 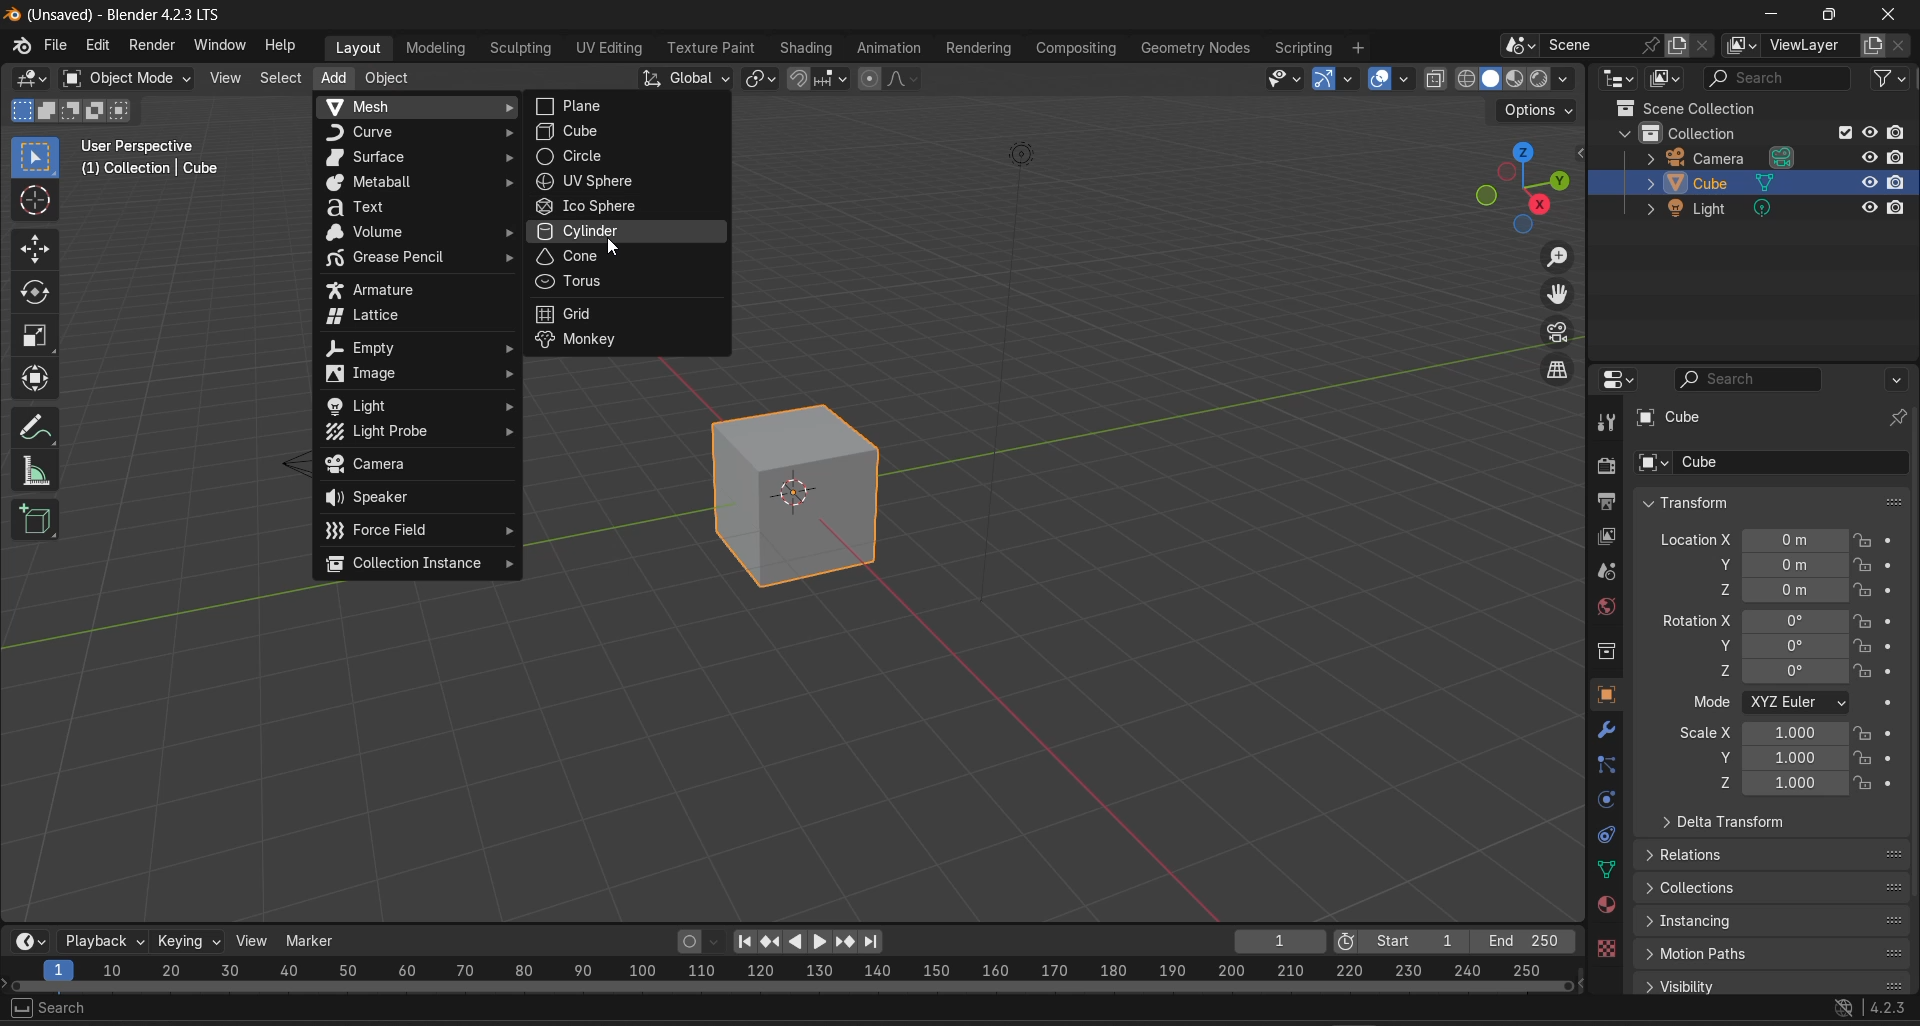 What do you see at coordinates (1607, 695) in the screenshot?
I see `object` at bounding box center [1607, 695].